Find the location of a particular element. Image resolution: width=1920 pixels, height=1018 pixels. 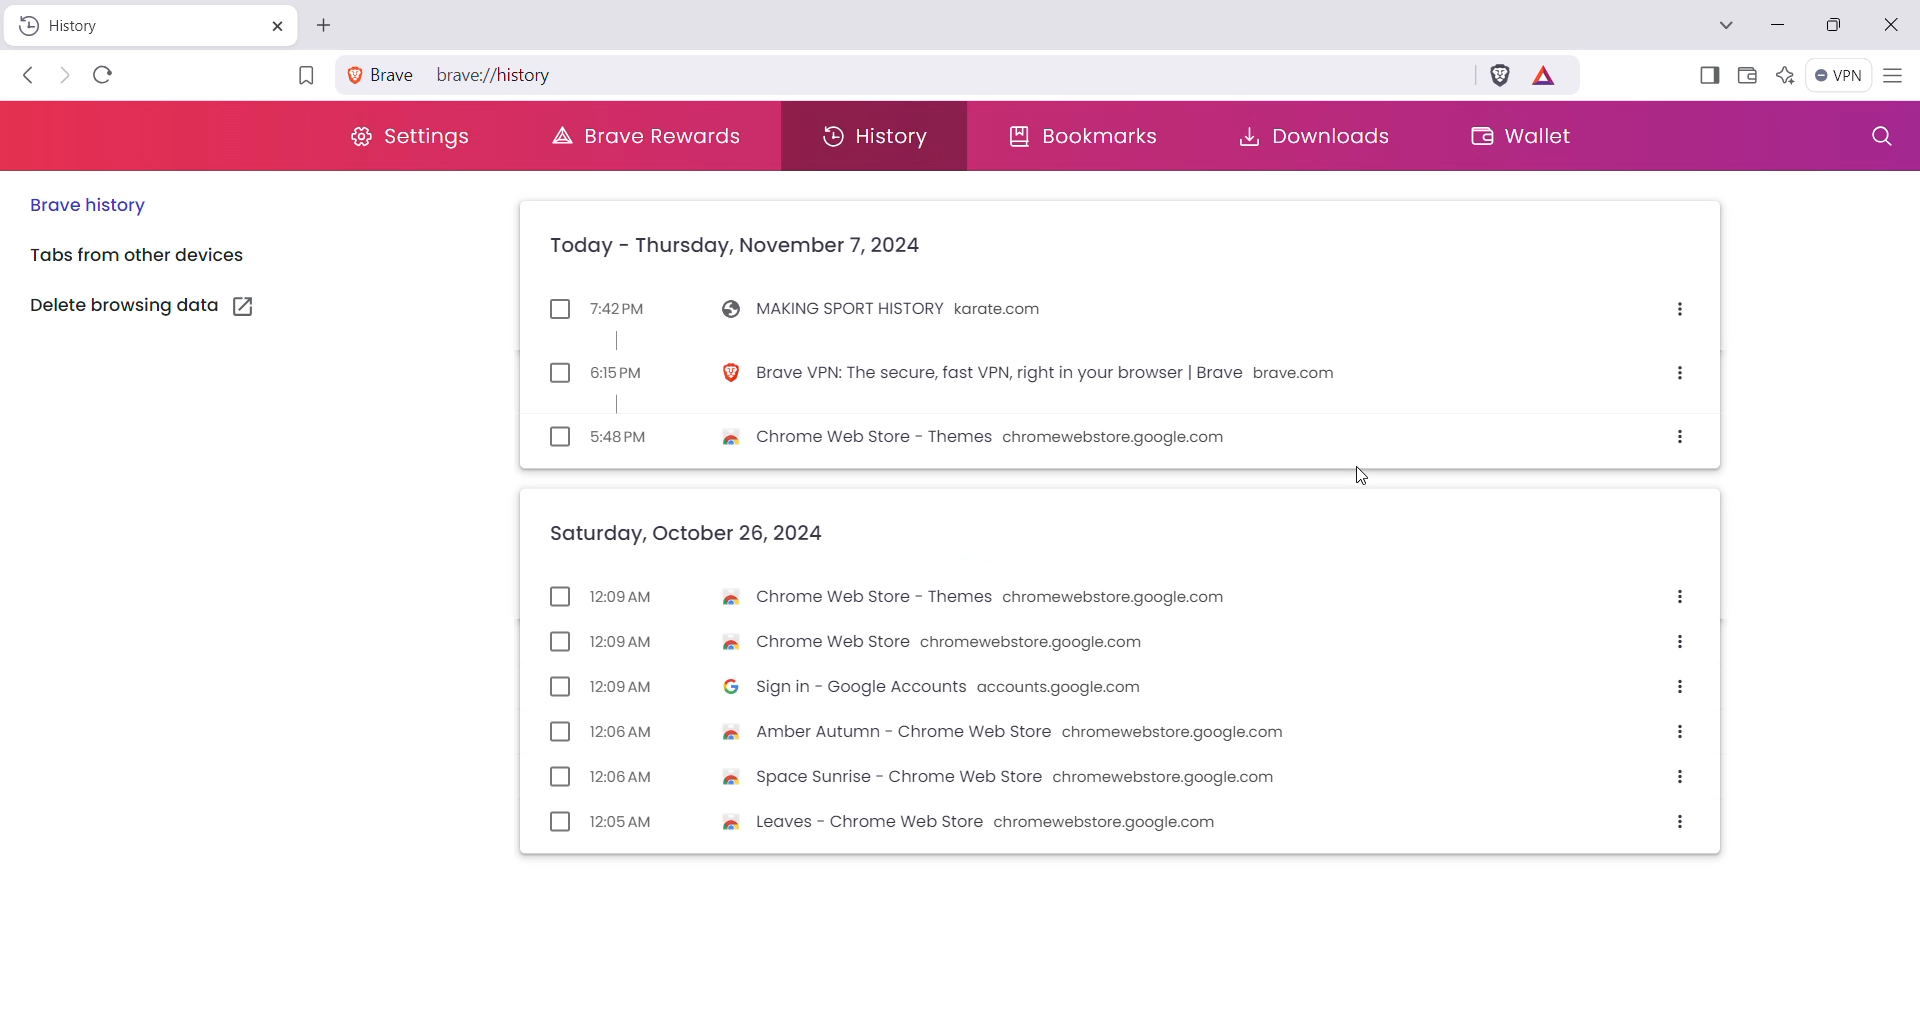

Earn tokens for private Ads you see on Brave is located at coordinates (1545, 75).